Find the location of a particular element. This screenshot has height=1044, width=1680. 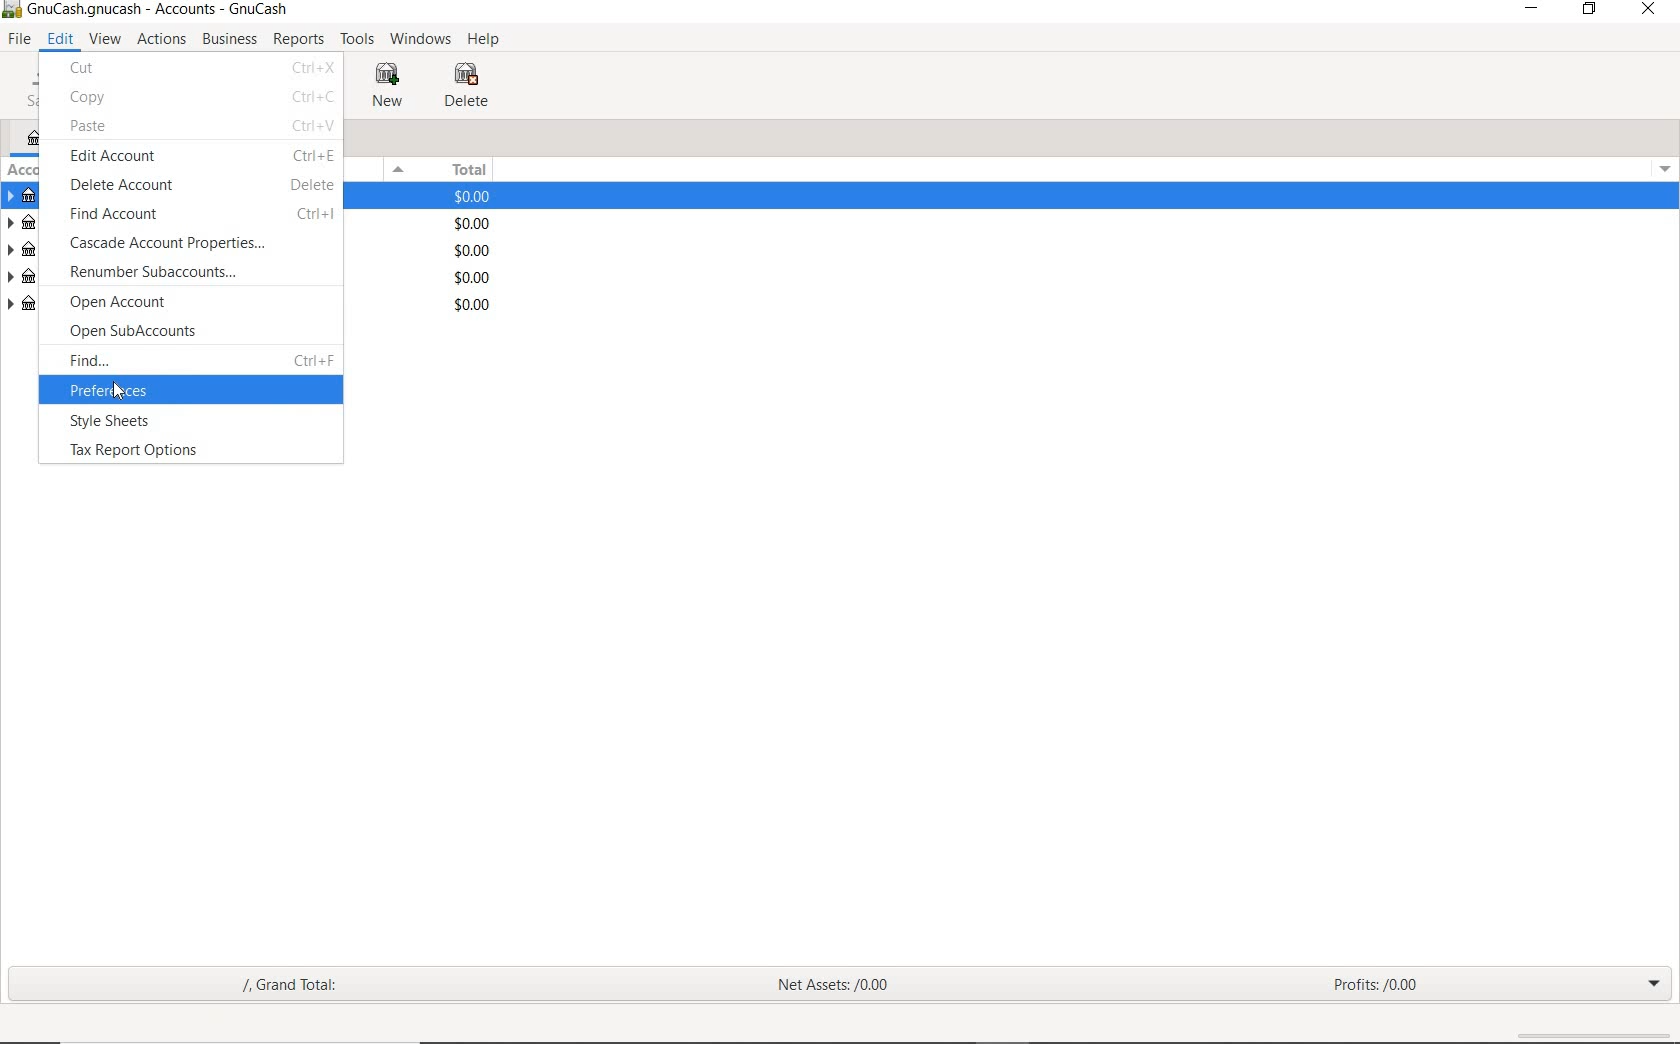

grand total is located at coordinates (304, 987).